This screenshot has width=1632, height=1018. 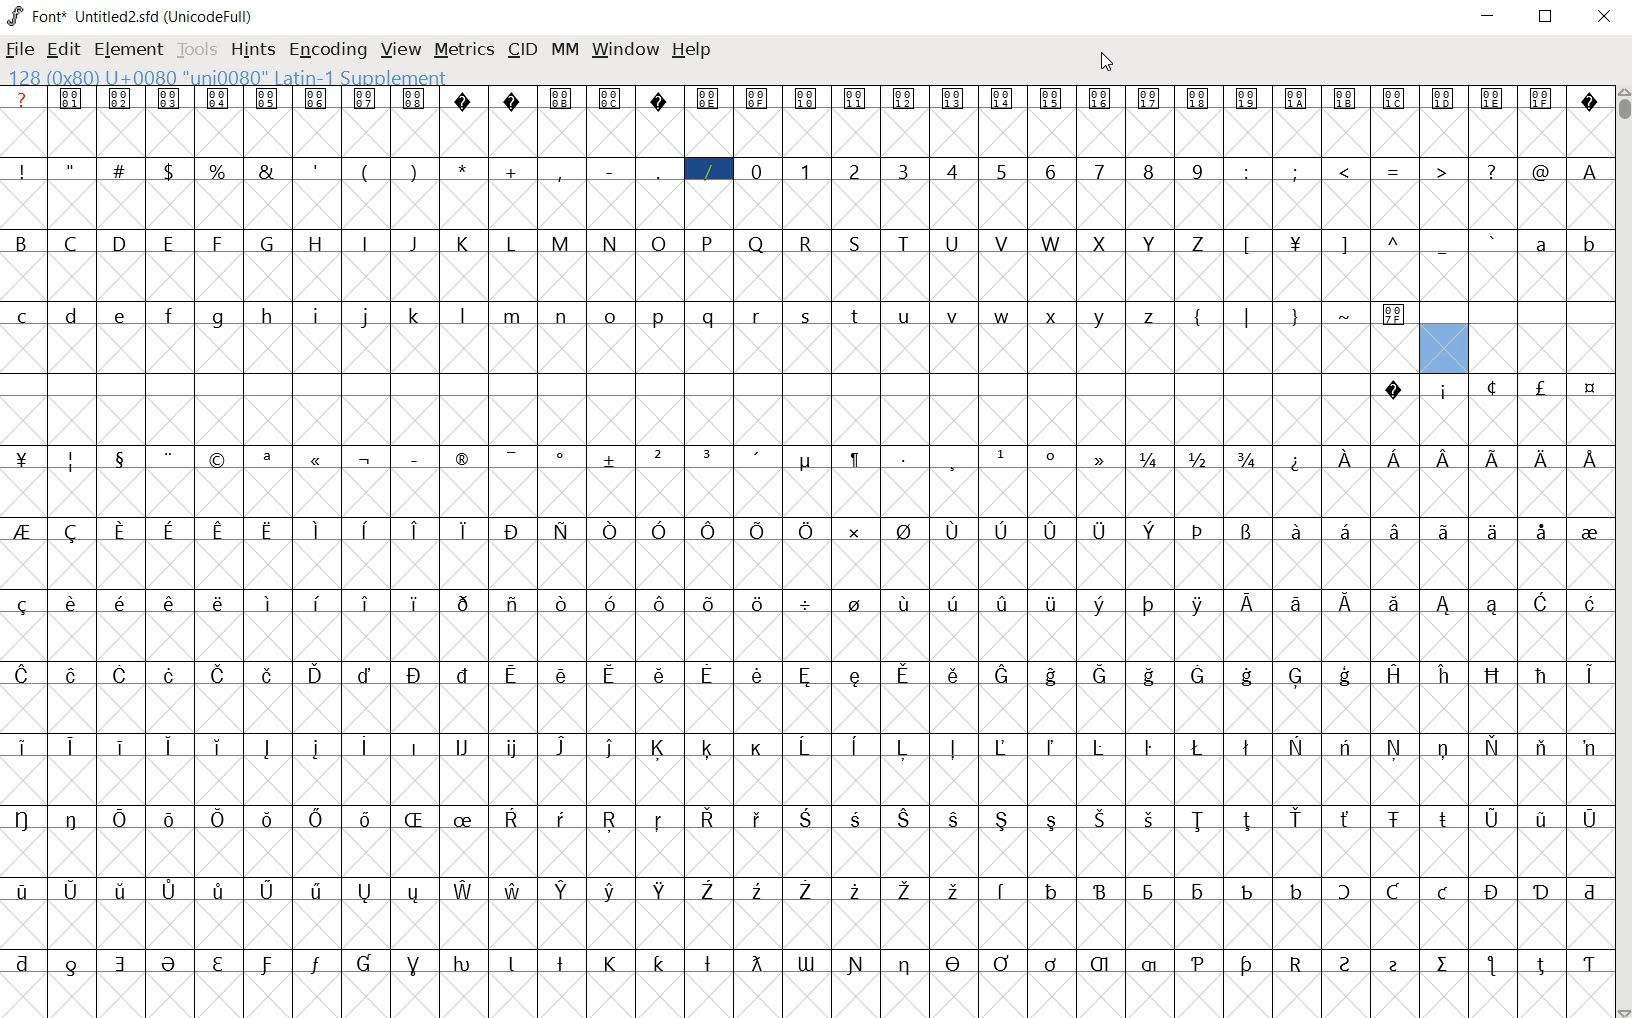 I want to click on glyph, so click(x=219, y=603).